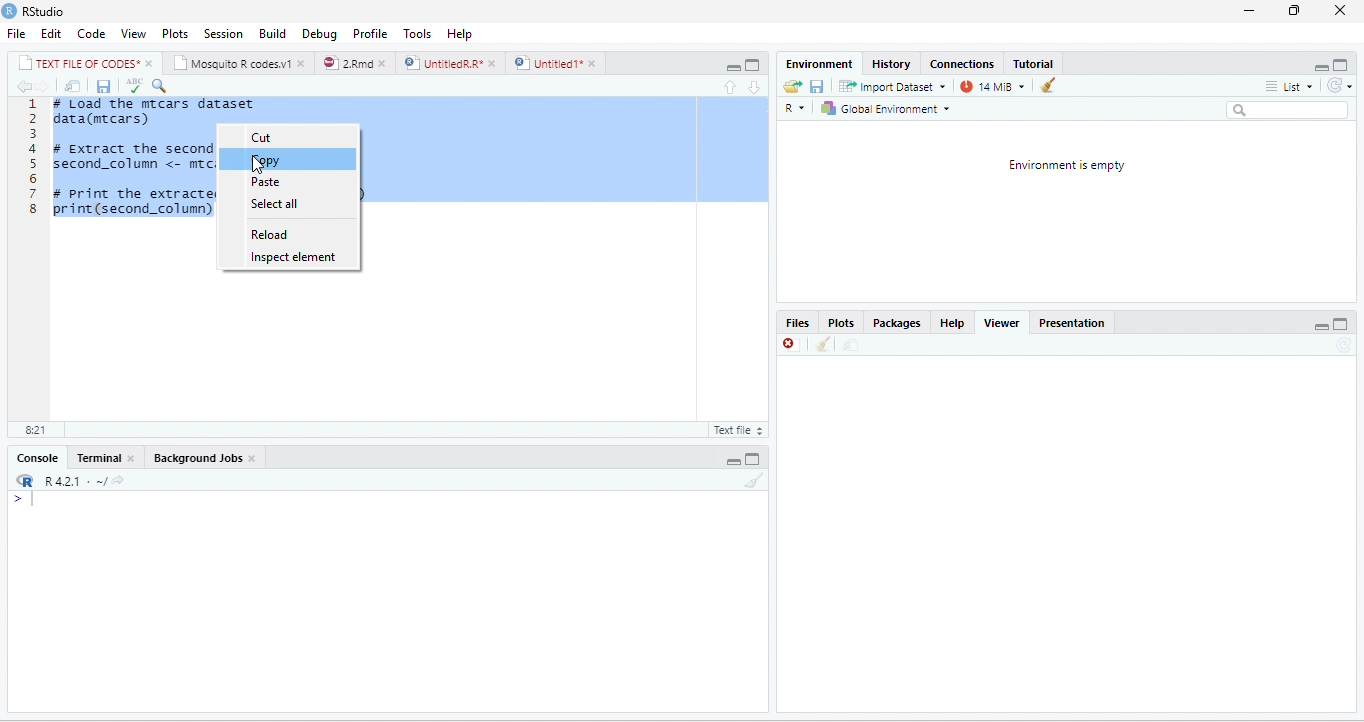 The image size is (1364, 722). Describe the element at coordinates (754, 64) in the screenshot. I see `minimize` at that location.